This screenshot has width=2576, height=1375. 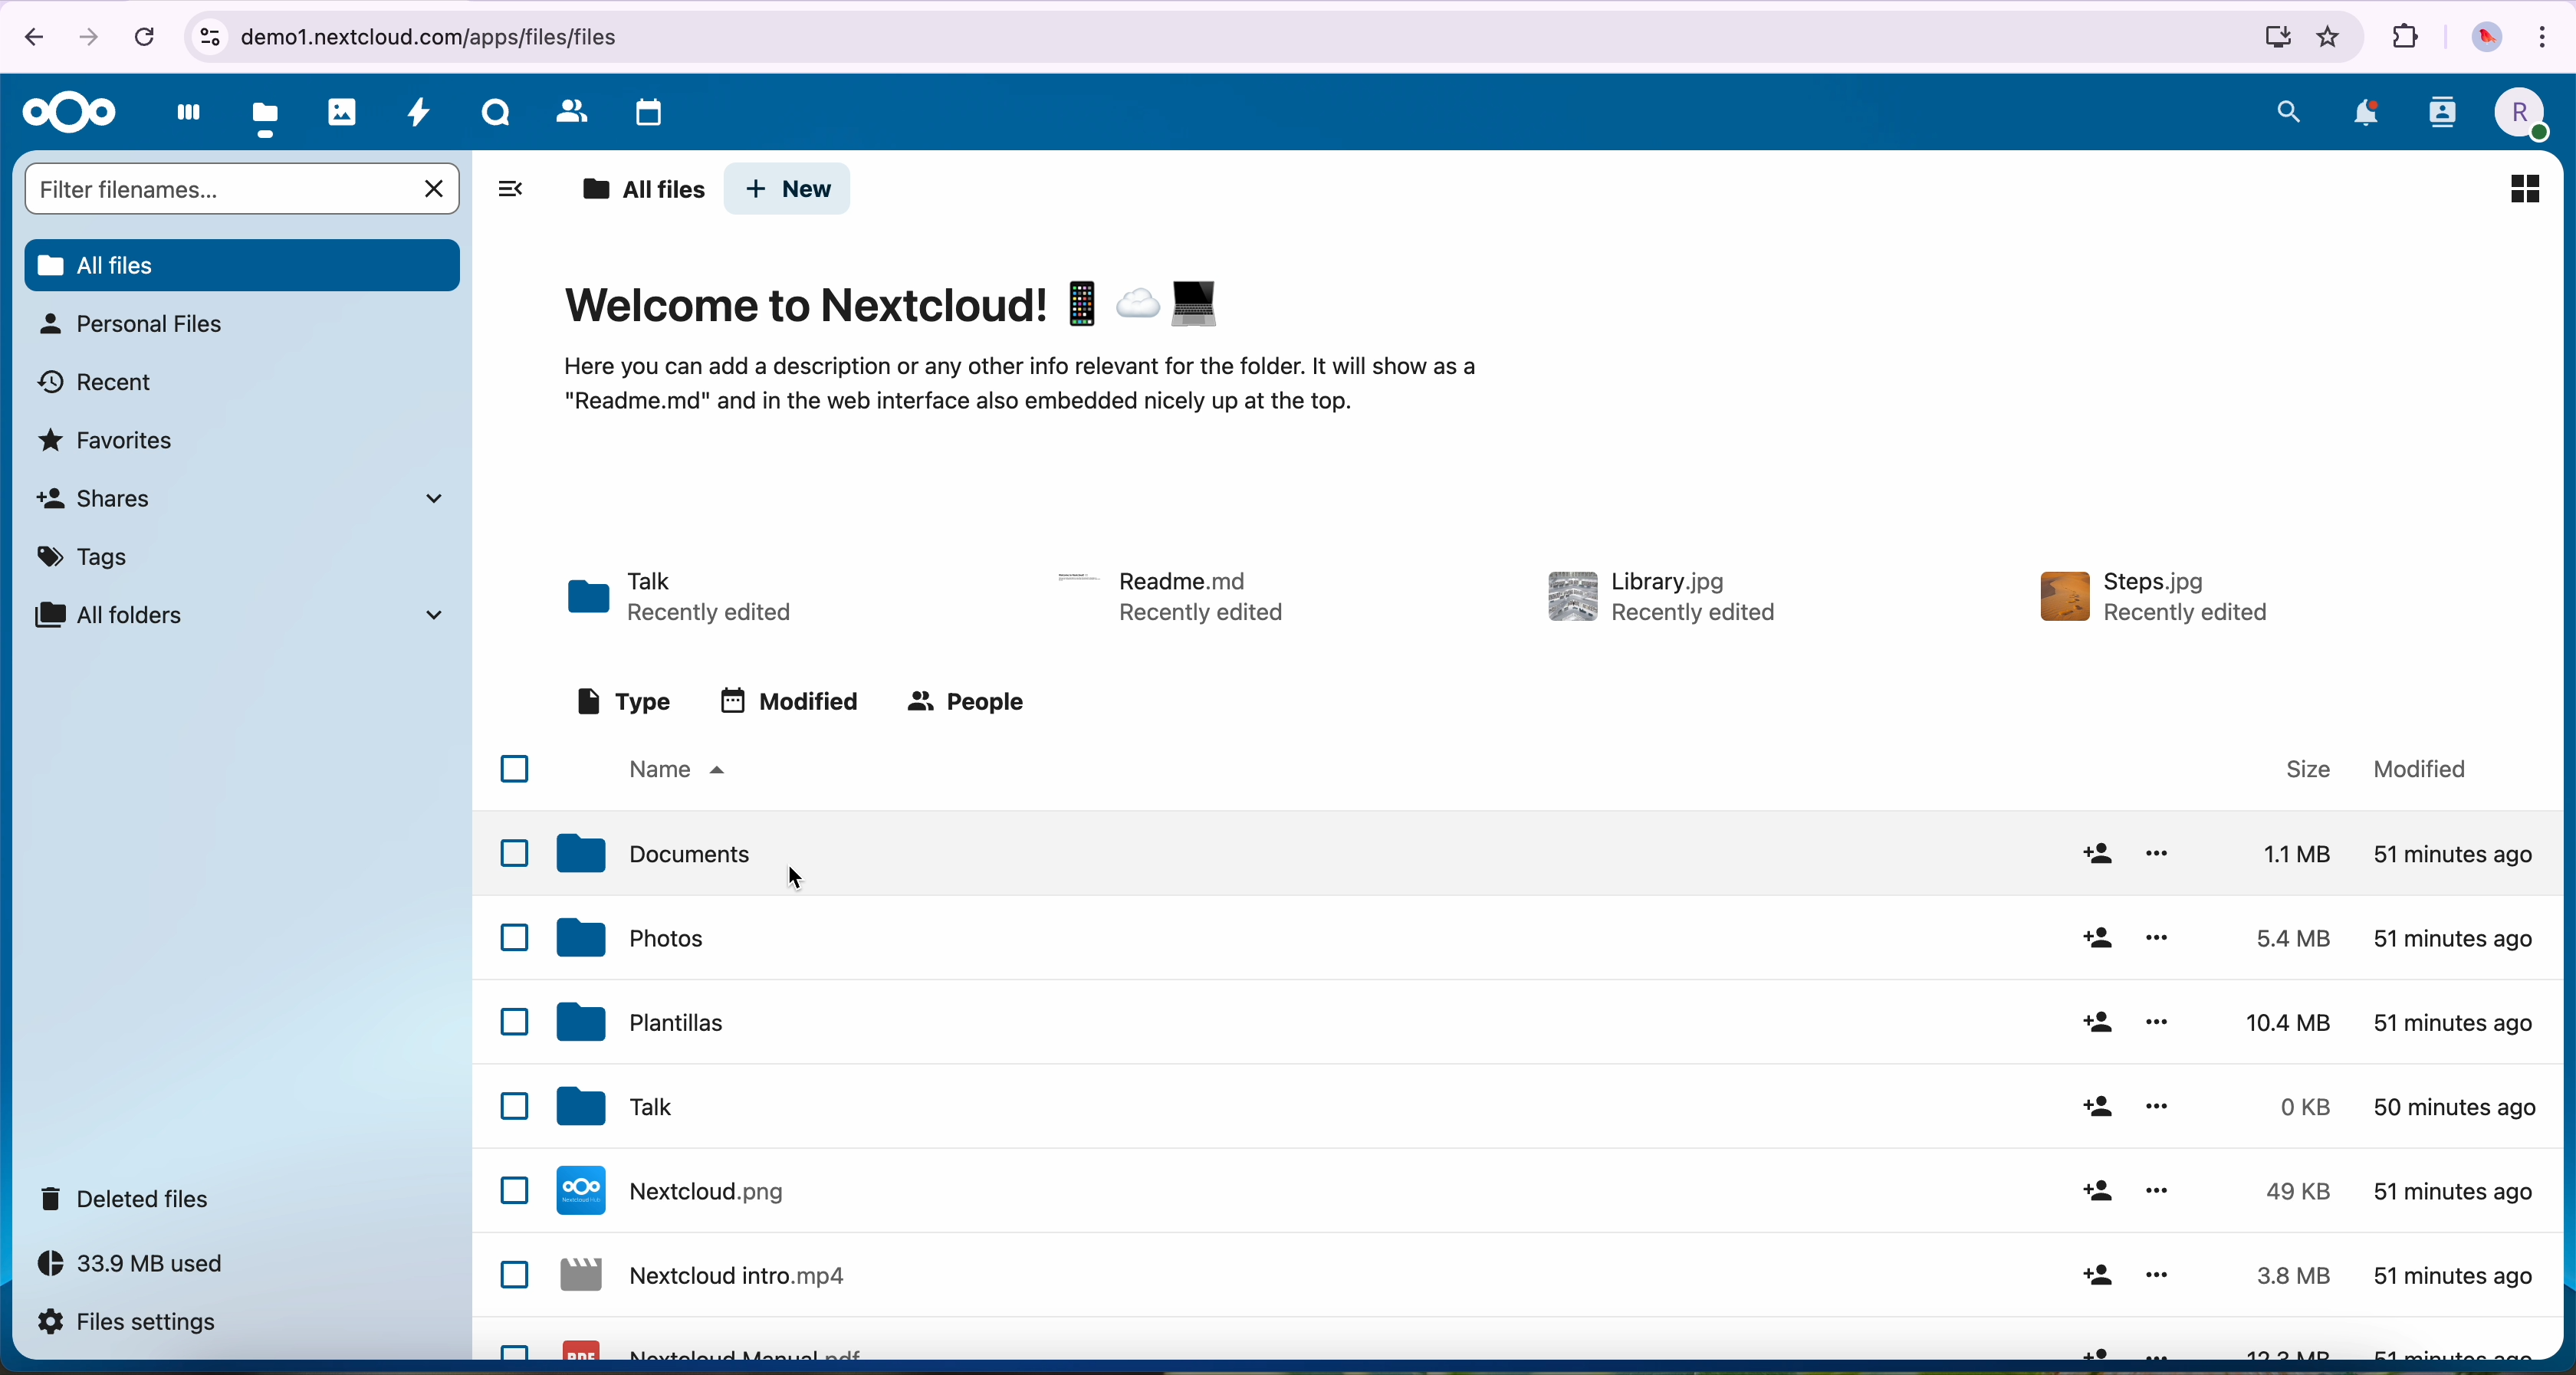 I want to click on talk, so click(x=624, y=1106).